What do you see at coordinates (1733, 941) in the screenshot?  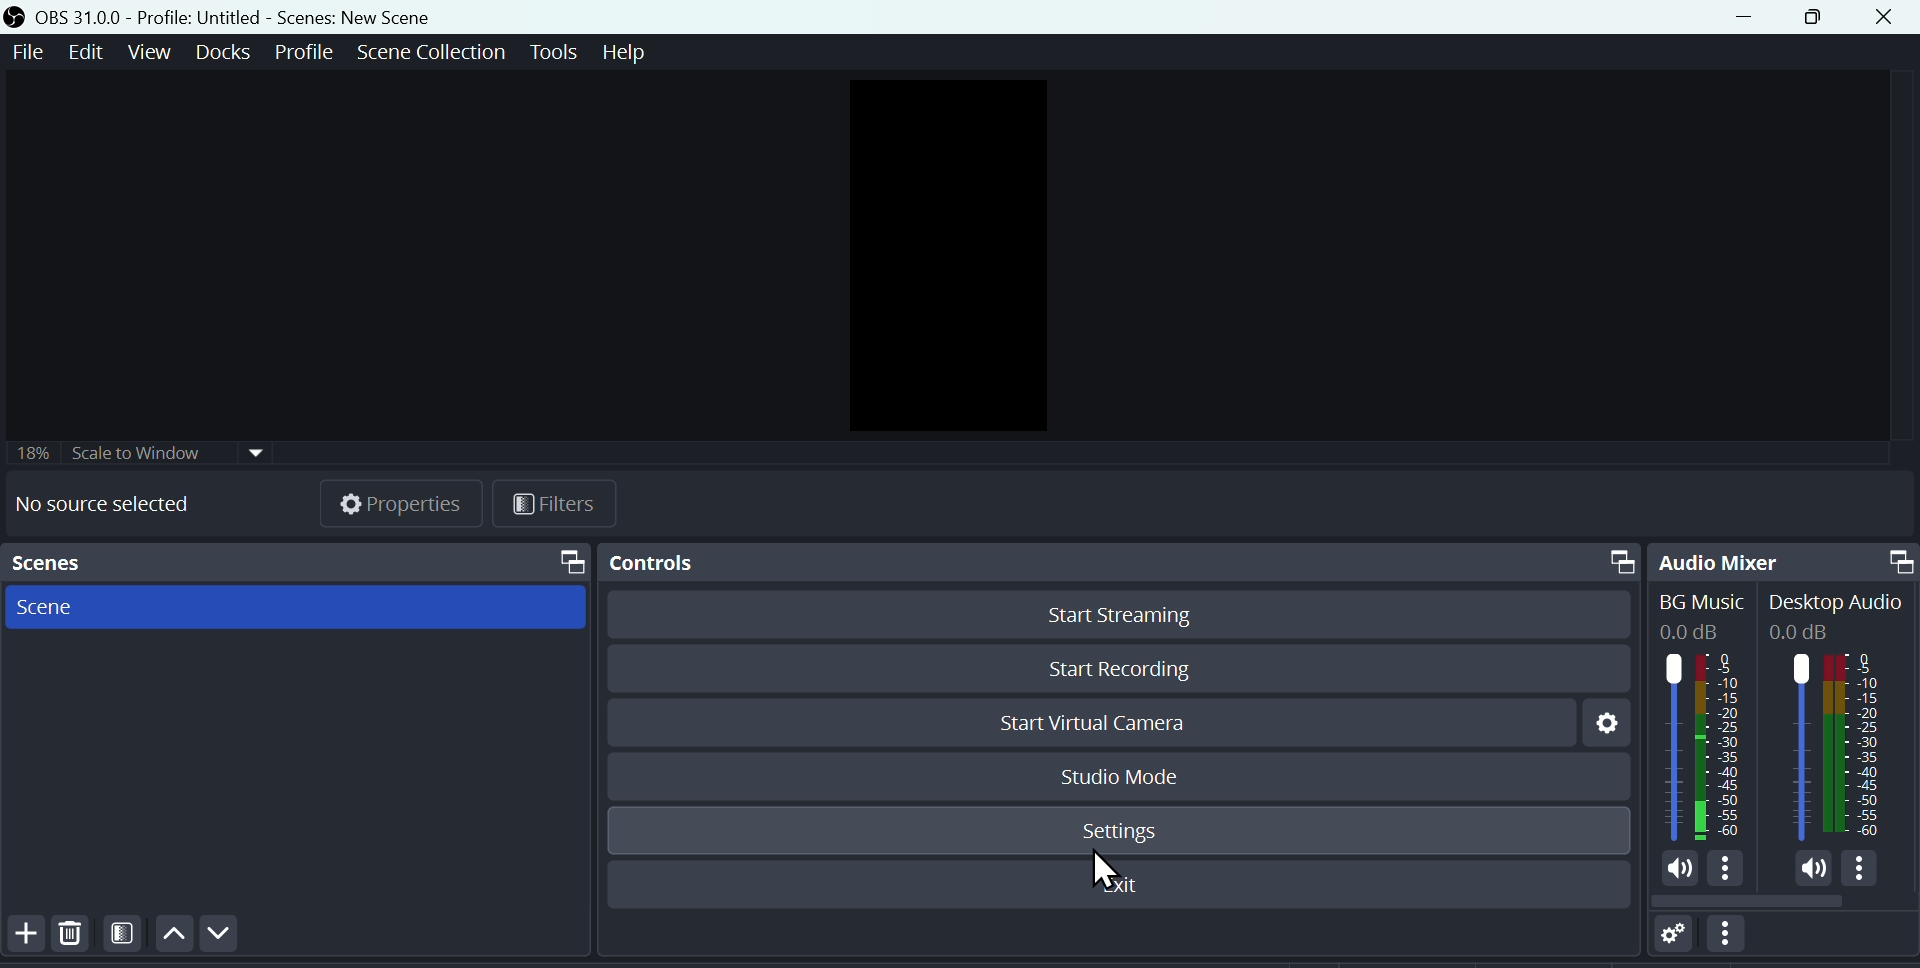 I see `More options` at bounding box center [1733, 941].